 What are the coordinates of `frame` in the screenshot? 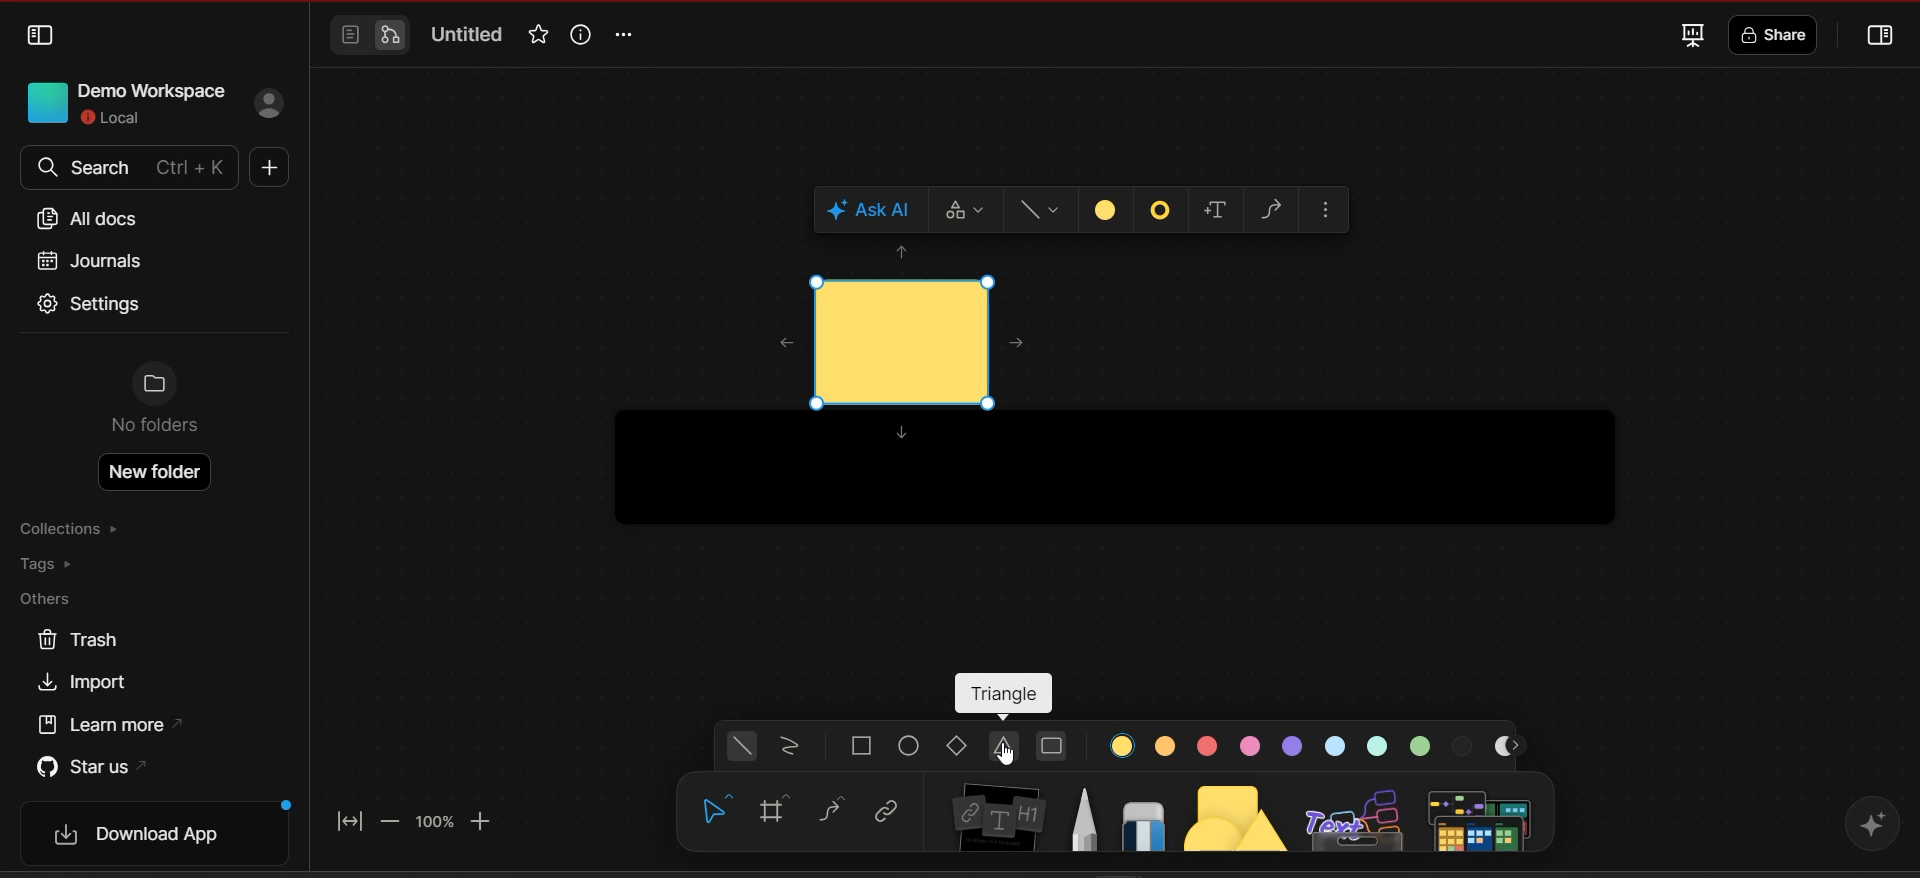 It's located at (781, 811).